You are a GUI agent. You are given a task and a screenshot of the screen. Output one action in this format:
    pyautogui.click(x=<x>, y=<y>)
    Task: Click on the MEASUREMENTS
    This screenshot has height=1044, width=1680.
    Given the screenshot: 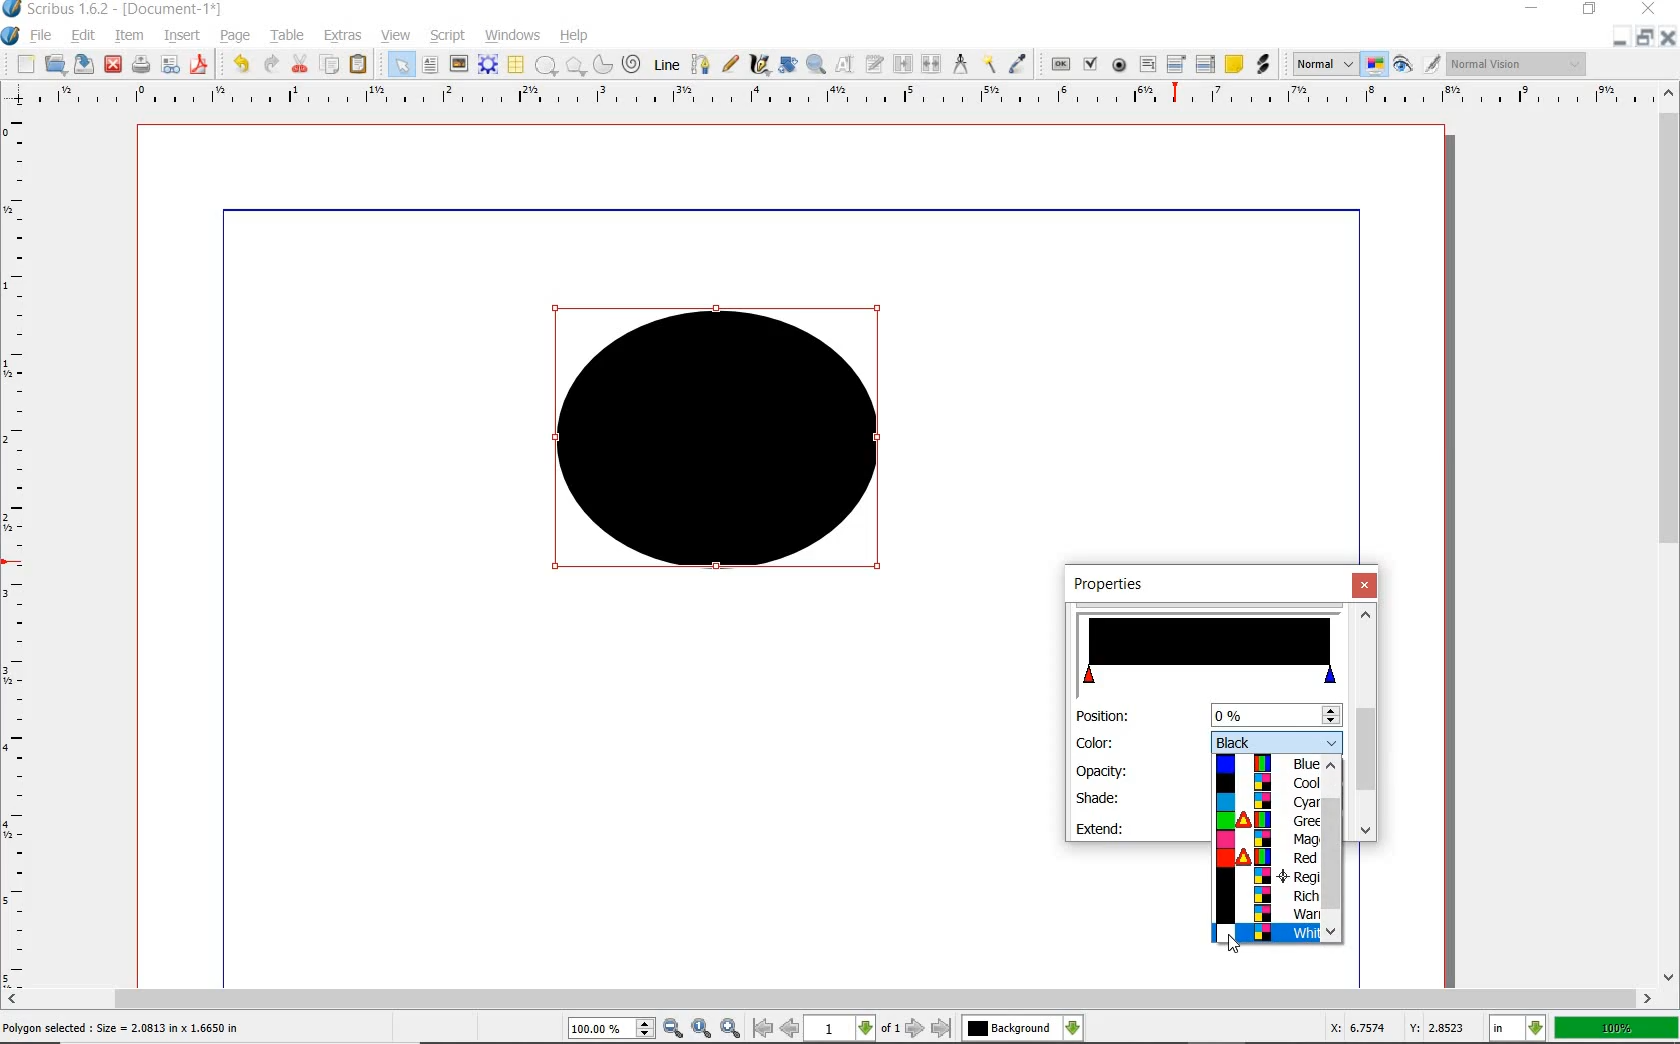 What is the action you would take?
    pyautogui.click(x=960, y=65)
    